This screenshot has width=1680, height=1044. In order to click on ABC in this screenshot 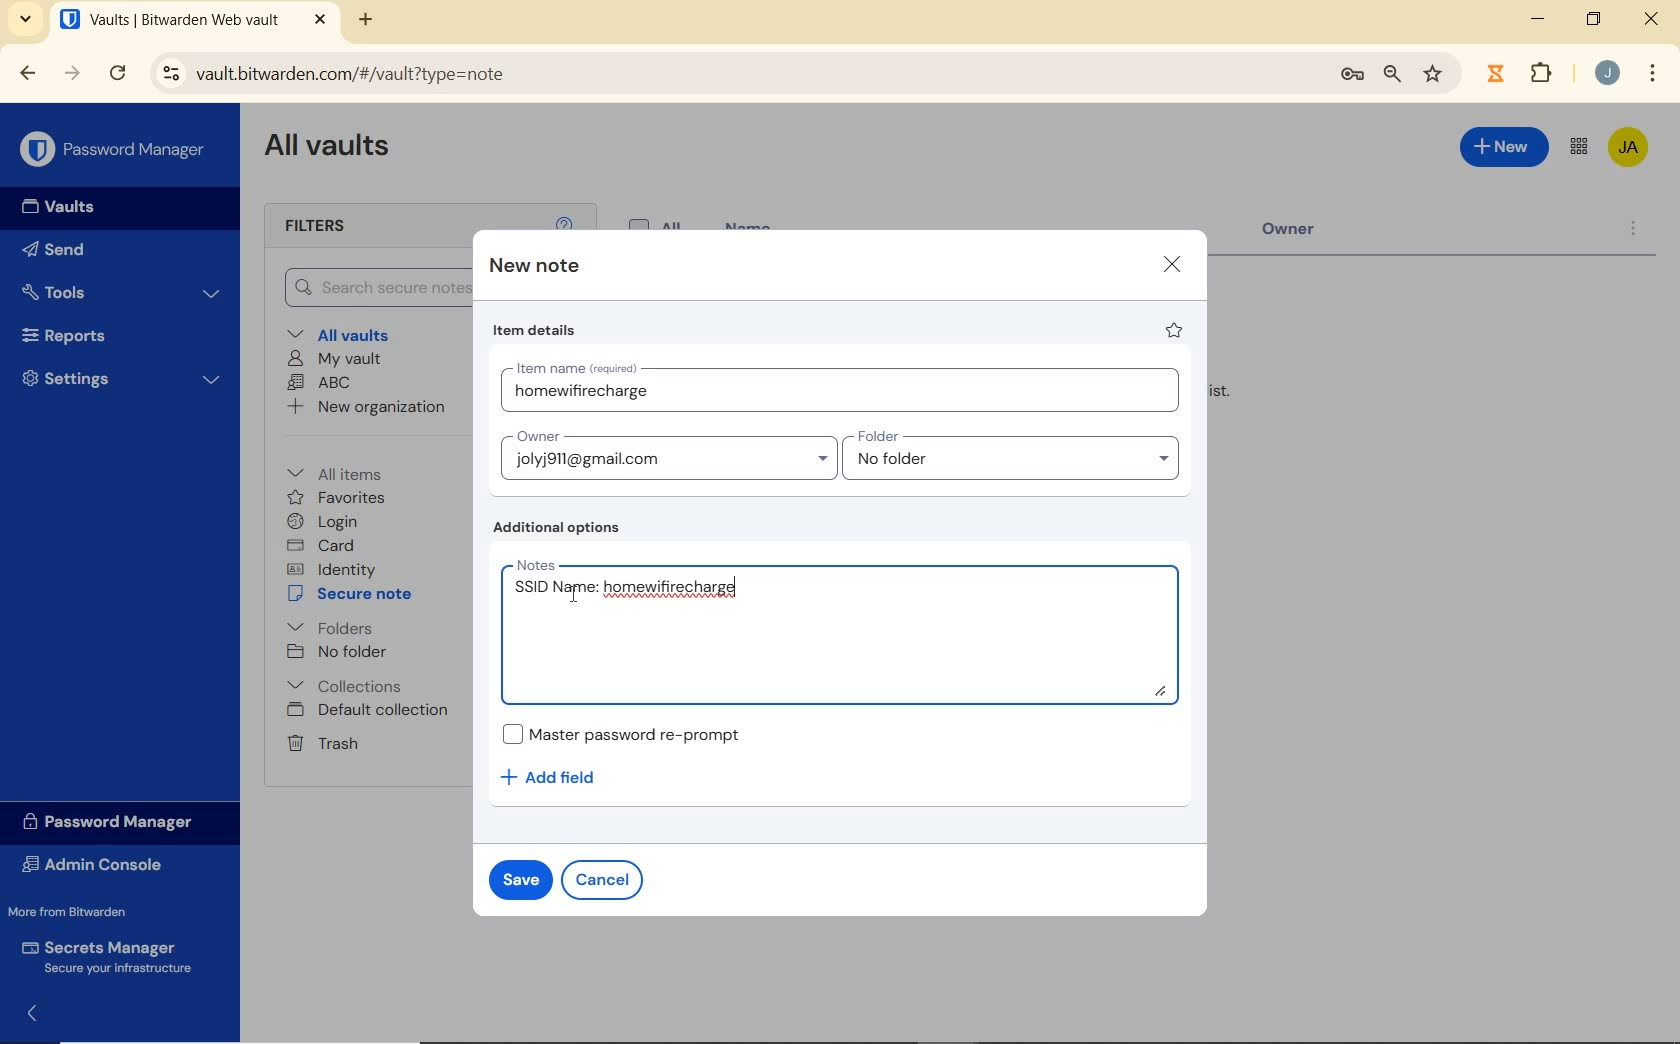, I will do `click(320, 384)`.